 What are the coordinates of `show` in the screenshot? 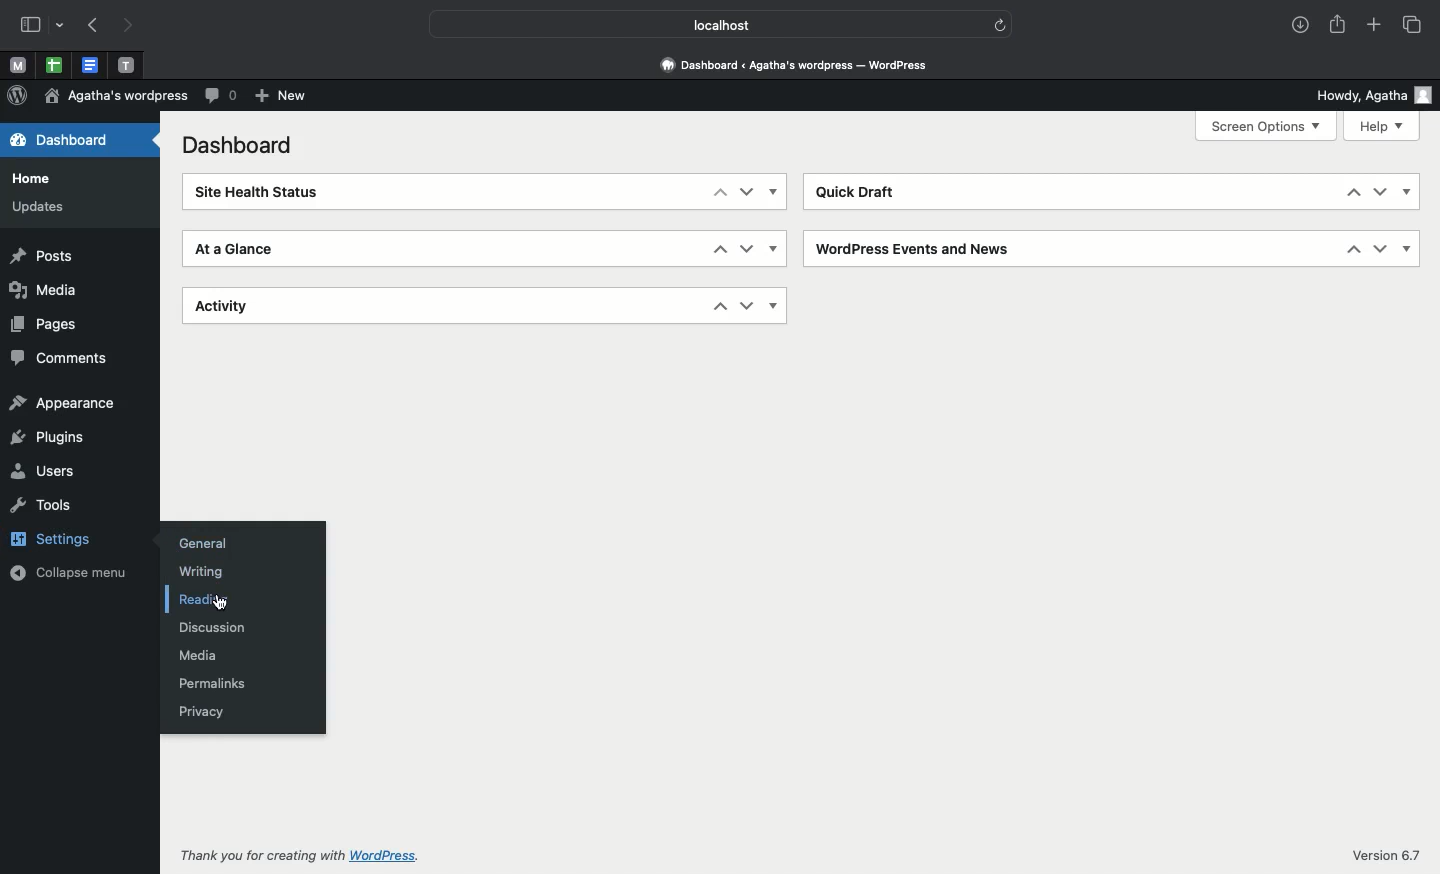 It's located at (777, 190).